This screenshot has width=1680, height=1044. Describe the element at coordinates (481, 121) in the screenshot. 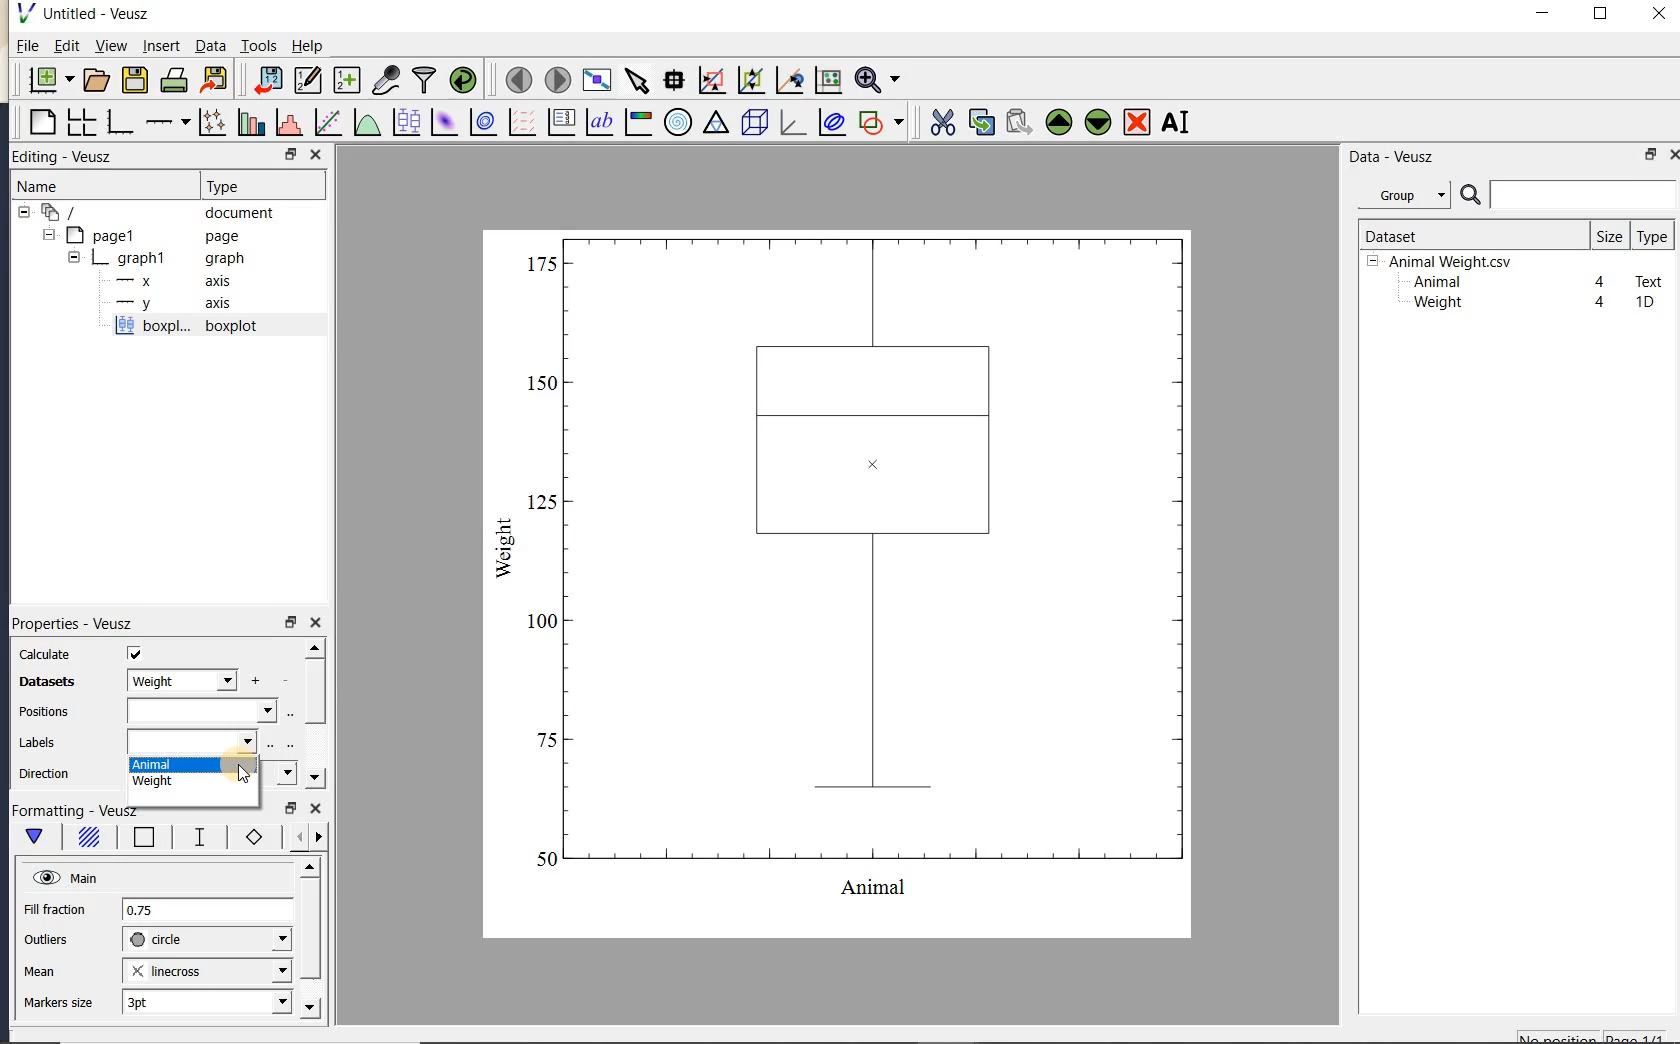

I see `plot a 2d dataset as contours` at that location.